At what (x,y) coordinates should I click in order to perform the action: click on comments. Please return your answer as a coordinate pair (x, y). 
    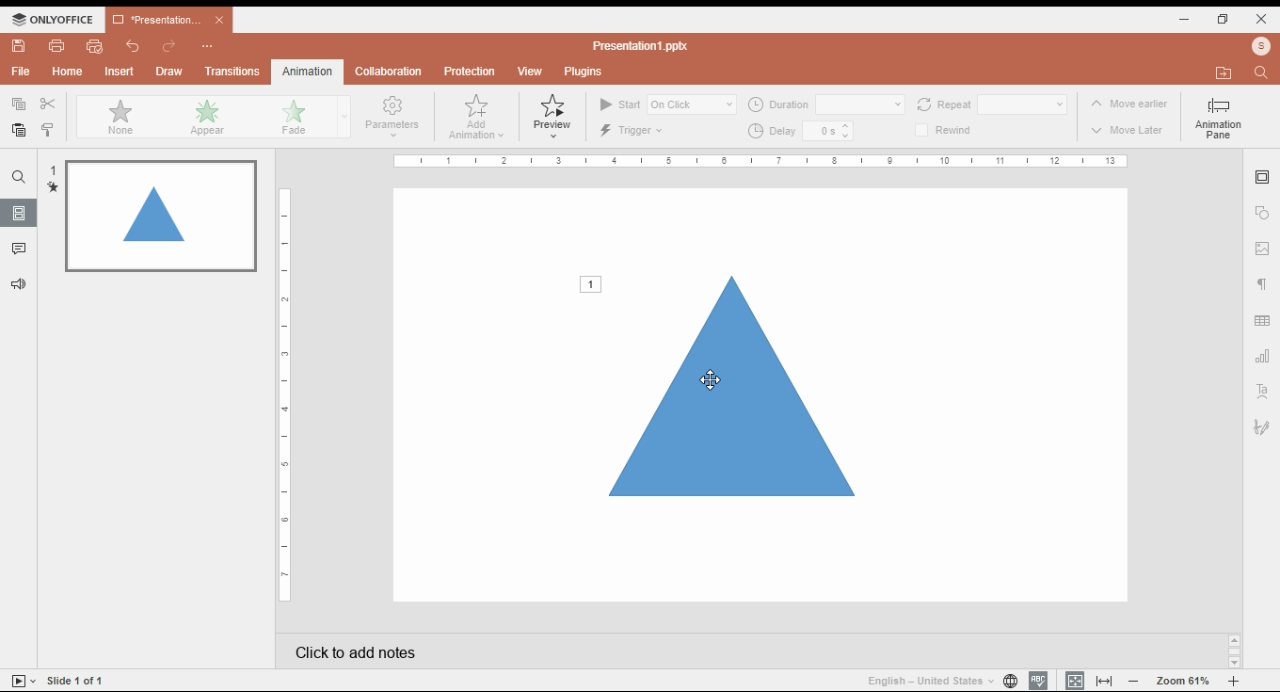
    Looking at the image, I should click on (23, 248).